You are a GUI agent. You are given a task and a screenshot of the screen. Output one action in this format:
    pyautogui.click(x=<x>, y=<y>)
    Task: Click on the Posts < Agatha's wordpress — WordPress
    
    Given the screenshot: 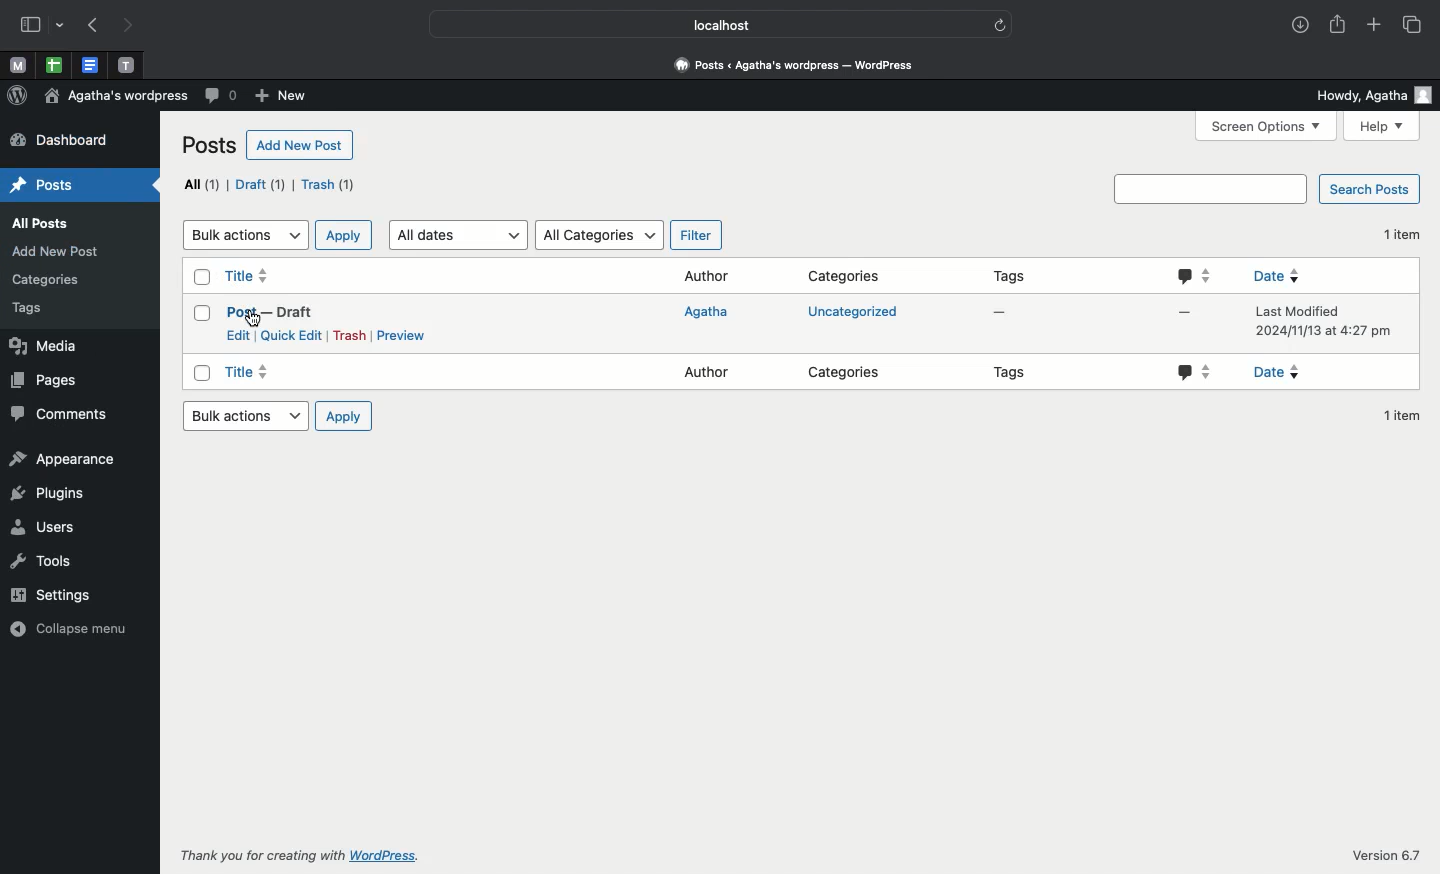 What is the action you would take?
    pyautogui.click(x=801, y=64)
    